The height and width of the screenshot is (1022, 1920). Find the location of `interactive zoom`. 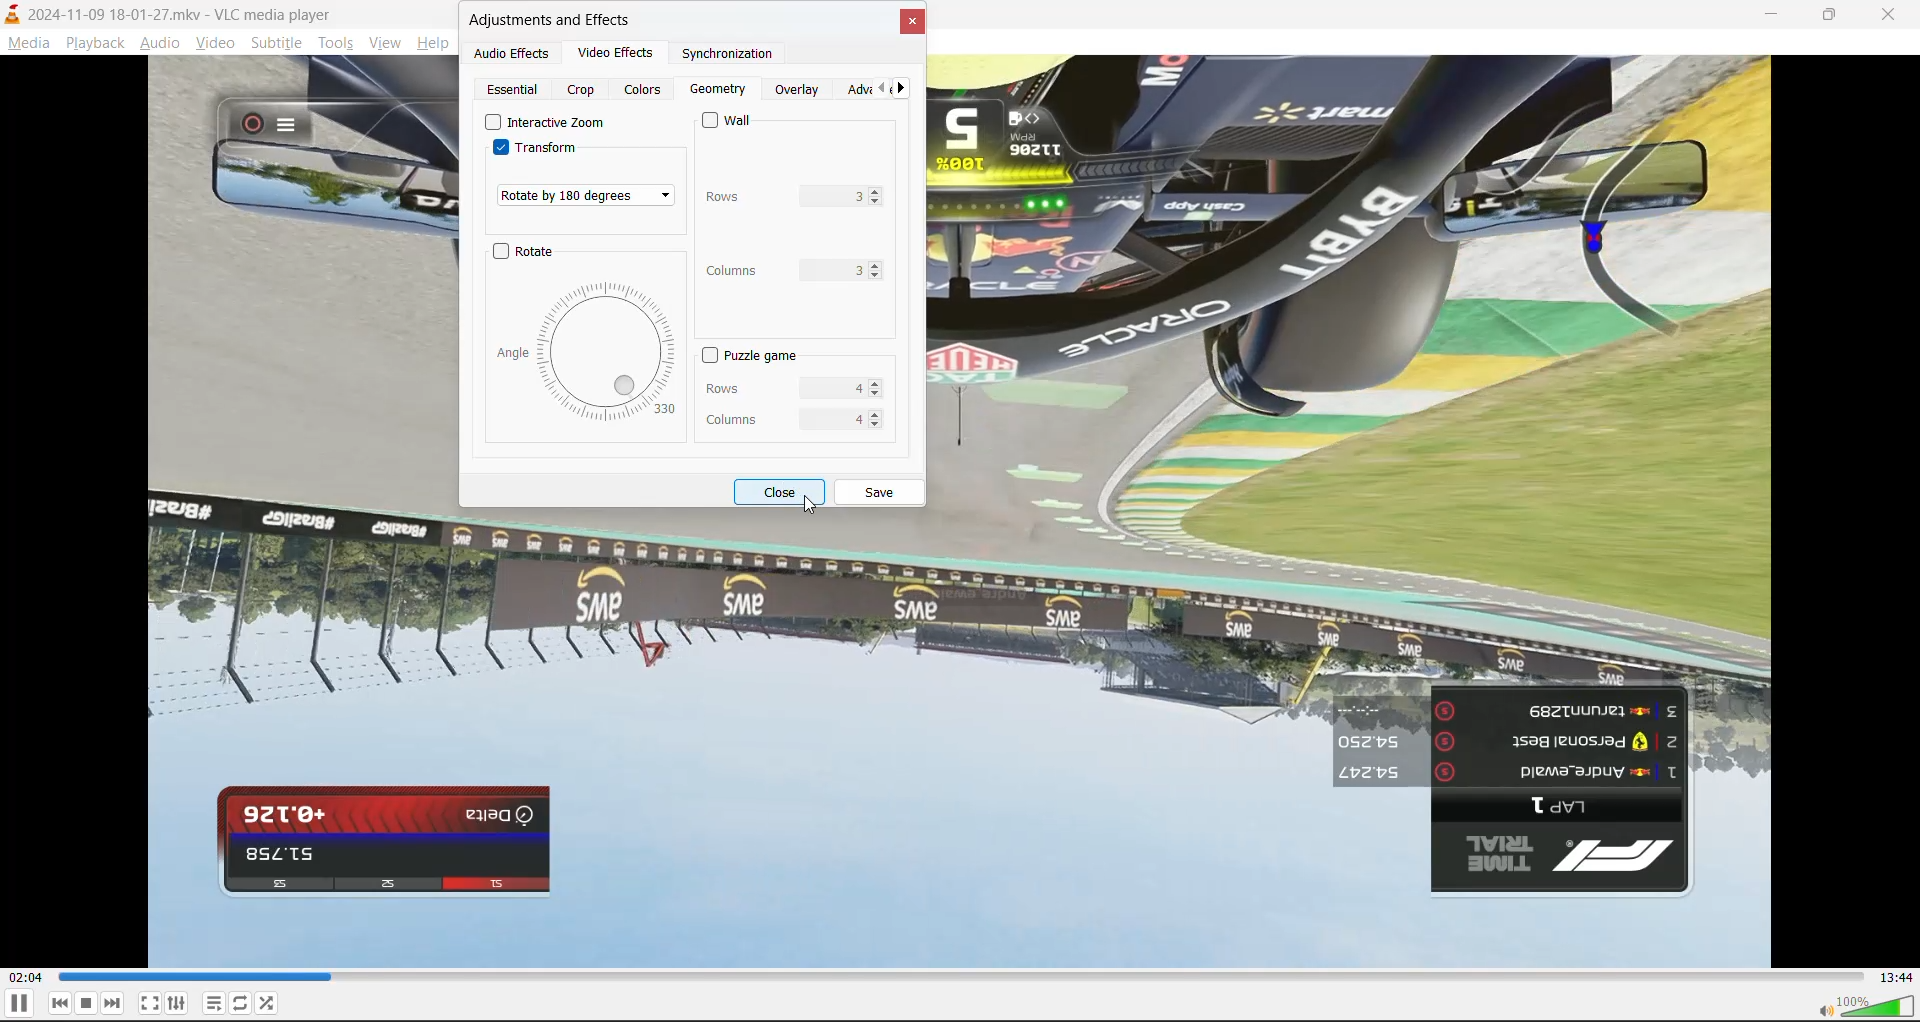

interactive zoom is located at coordinates (545, 122).